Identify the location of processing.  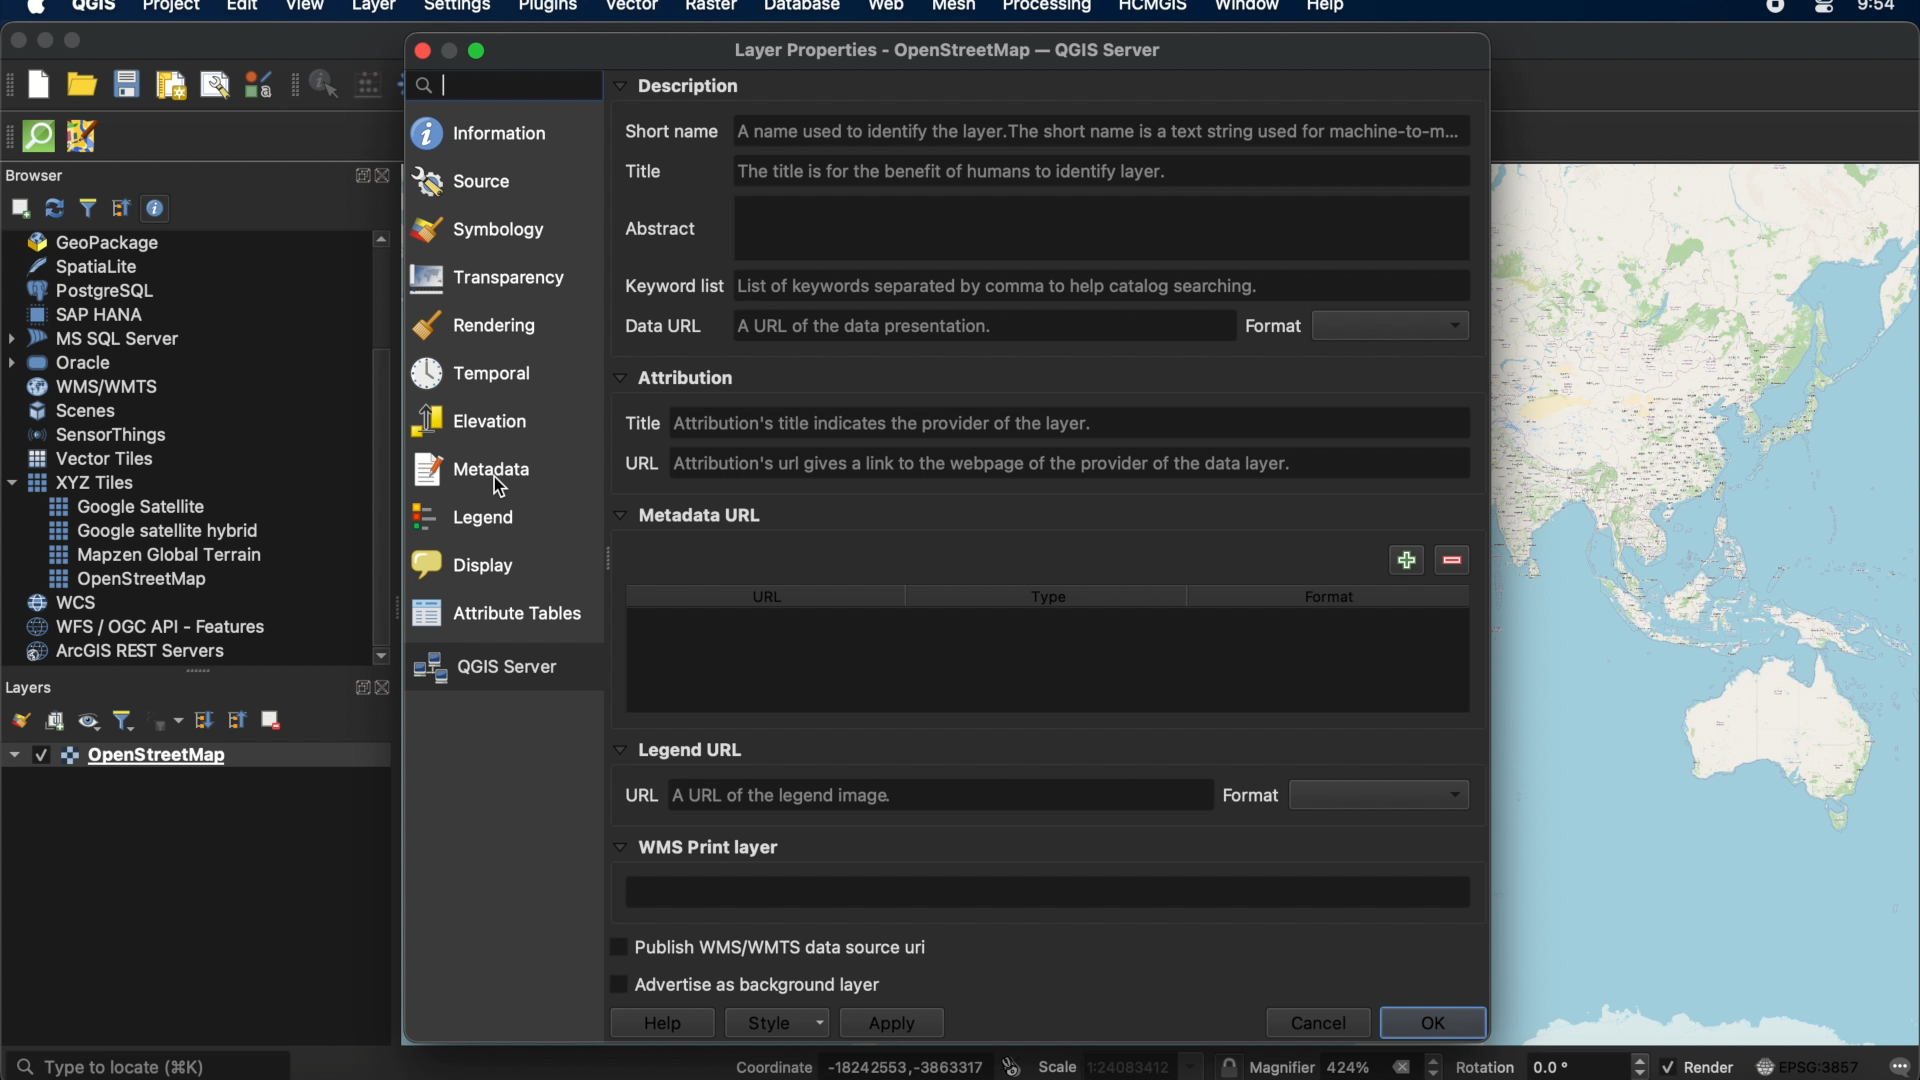
(1049, 8).